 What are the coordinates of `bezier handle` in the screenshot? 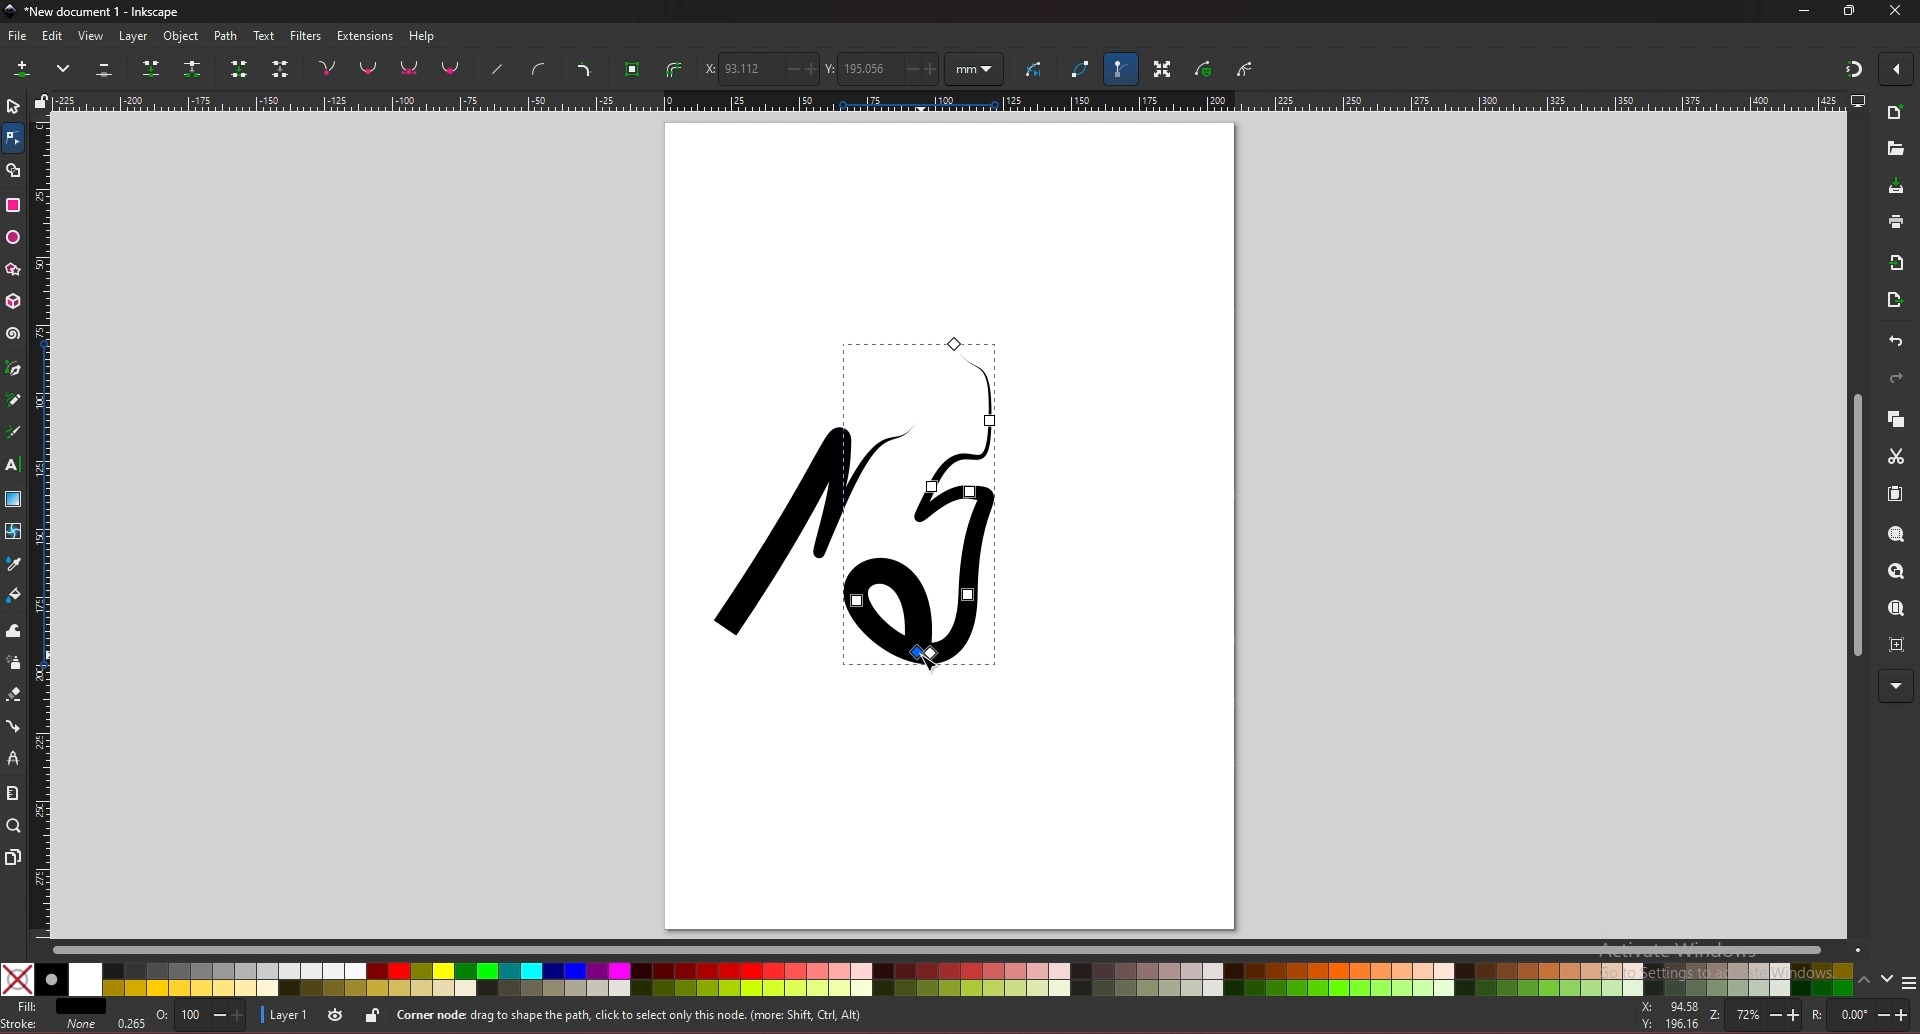 It's located at (1119, 68).